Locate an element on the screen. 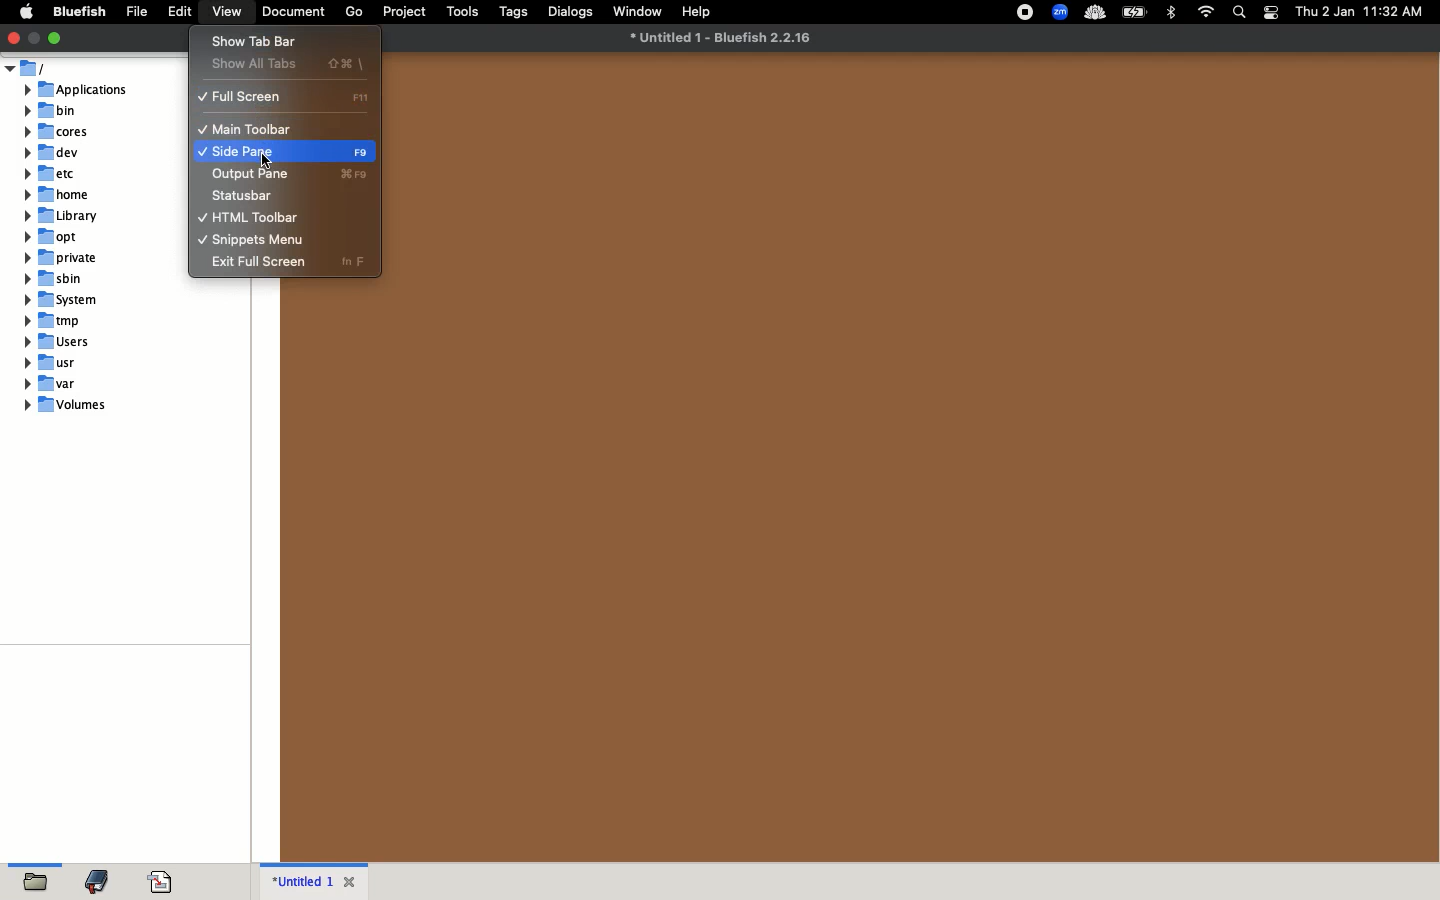 The image size is (1440, 900). Window button is located at coordinates (39, 40).